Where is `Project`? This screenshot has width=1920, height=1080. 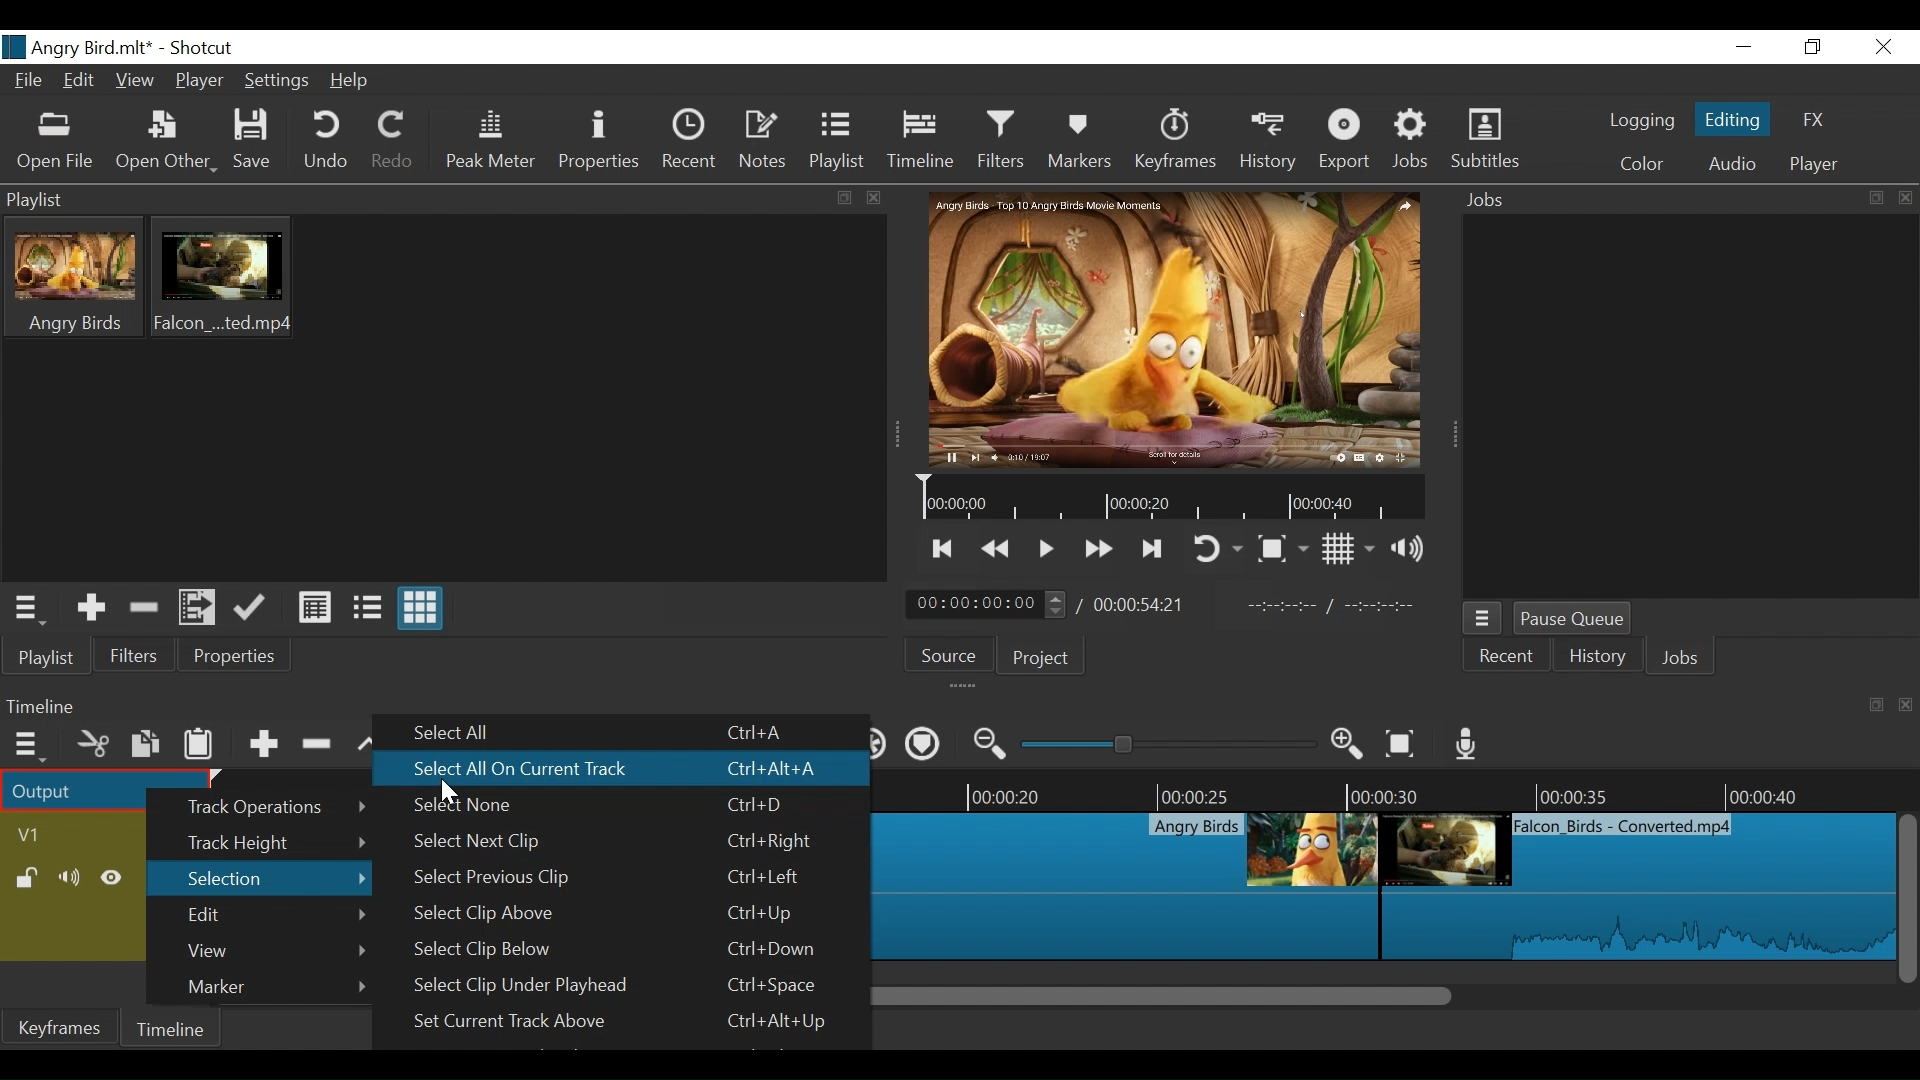
Project is located at coordinates (1039, 660).